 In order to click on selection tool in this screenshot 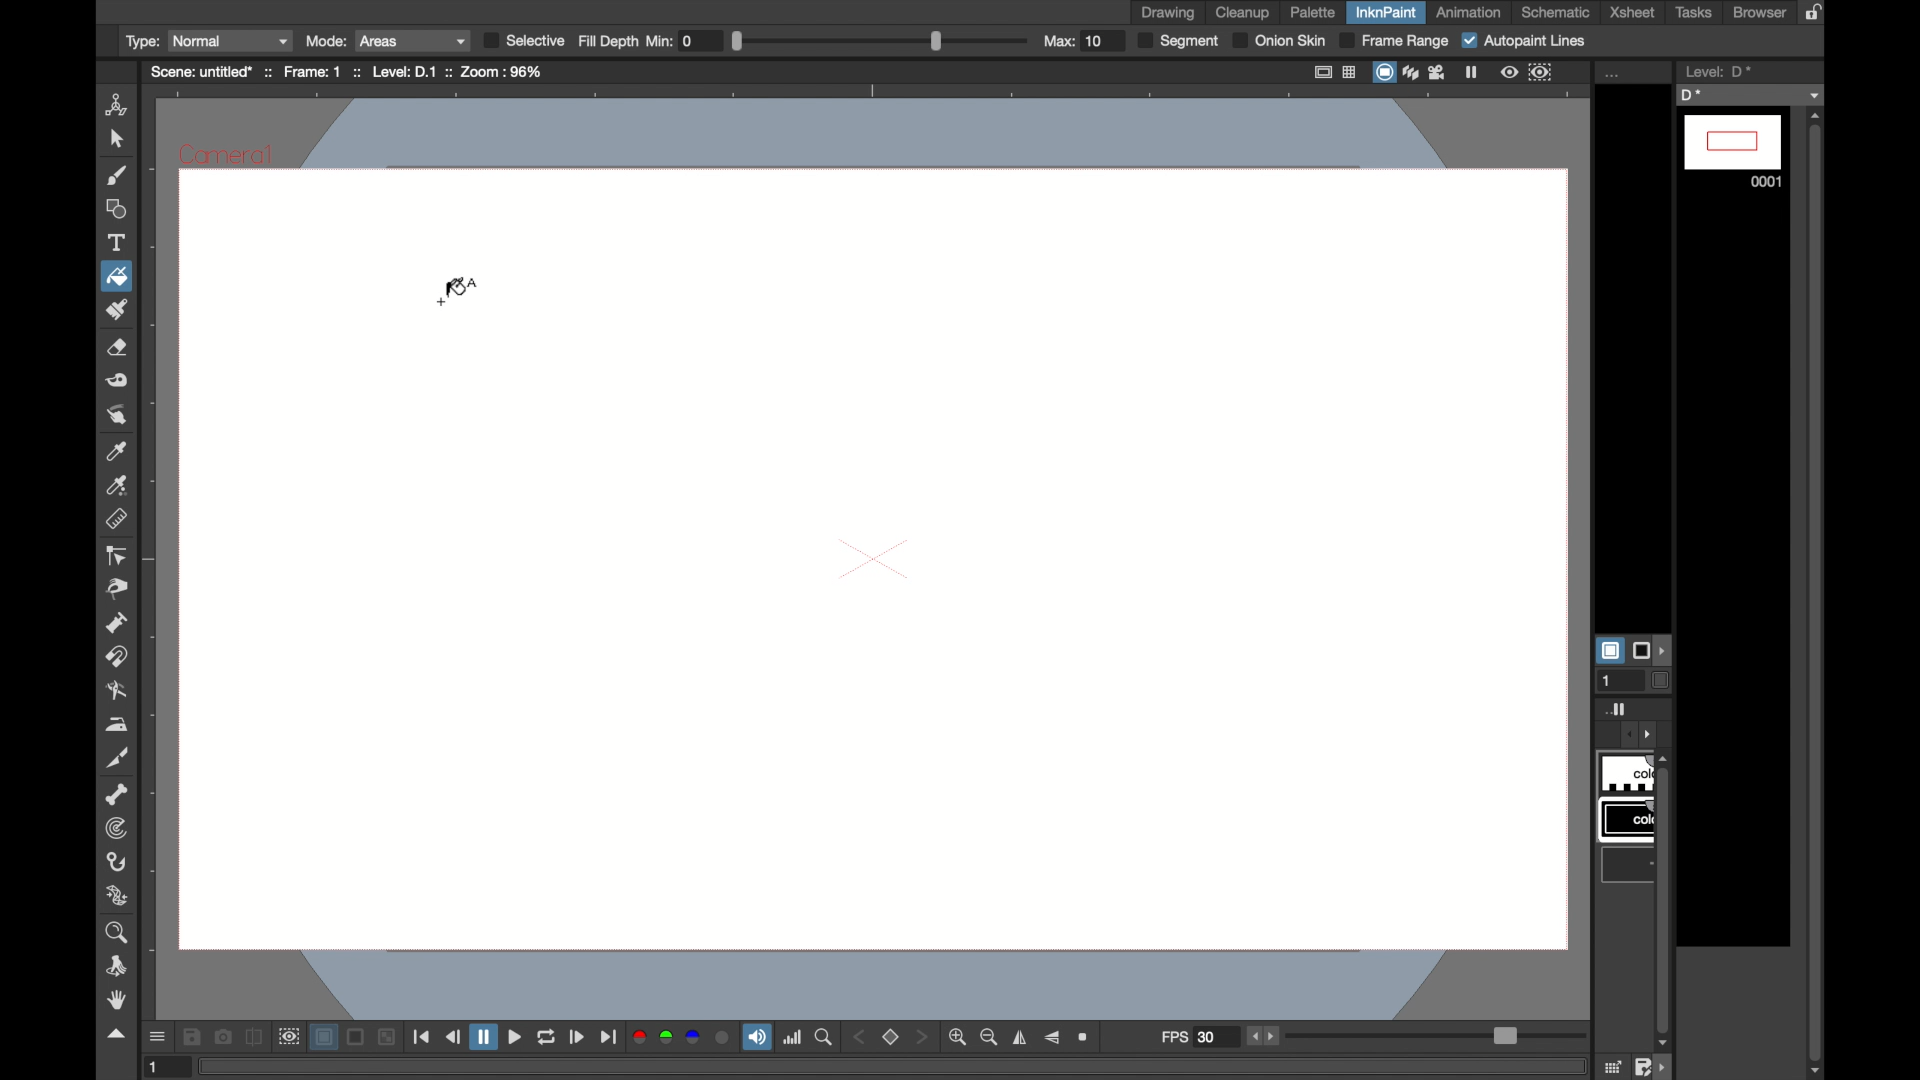, I will do `click(114, 140)`.